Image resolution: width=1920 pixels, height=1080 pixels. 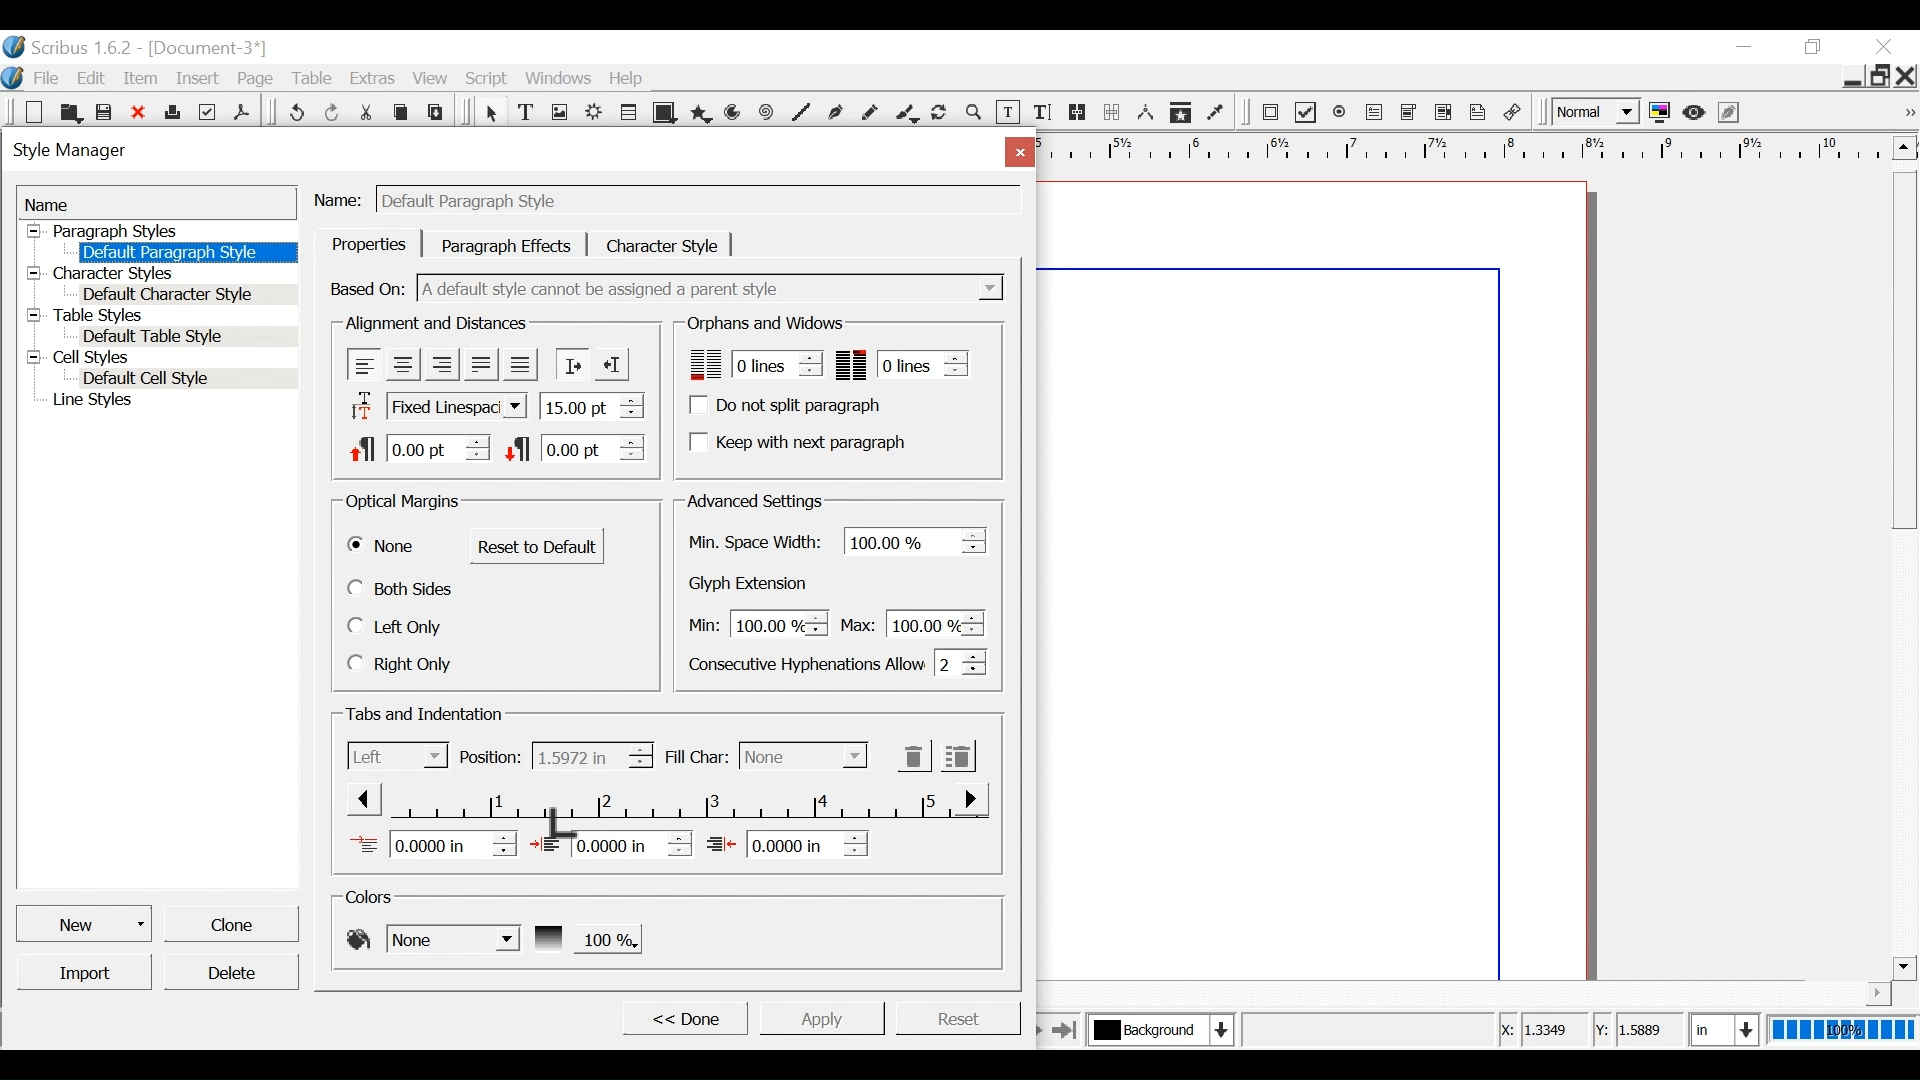 What do you see at coordinates (201, 77) in the screenshot?
I see `Insert` at bounding box center [201, 77].